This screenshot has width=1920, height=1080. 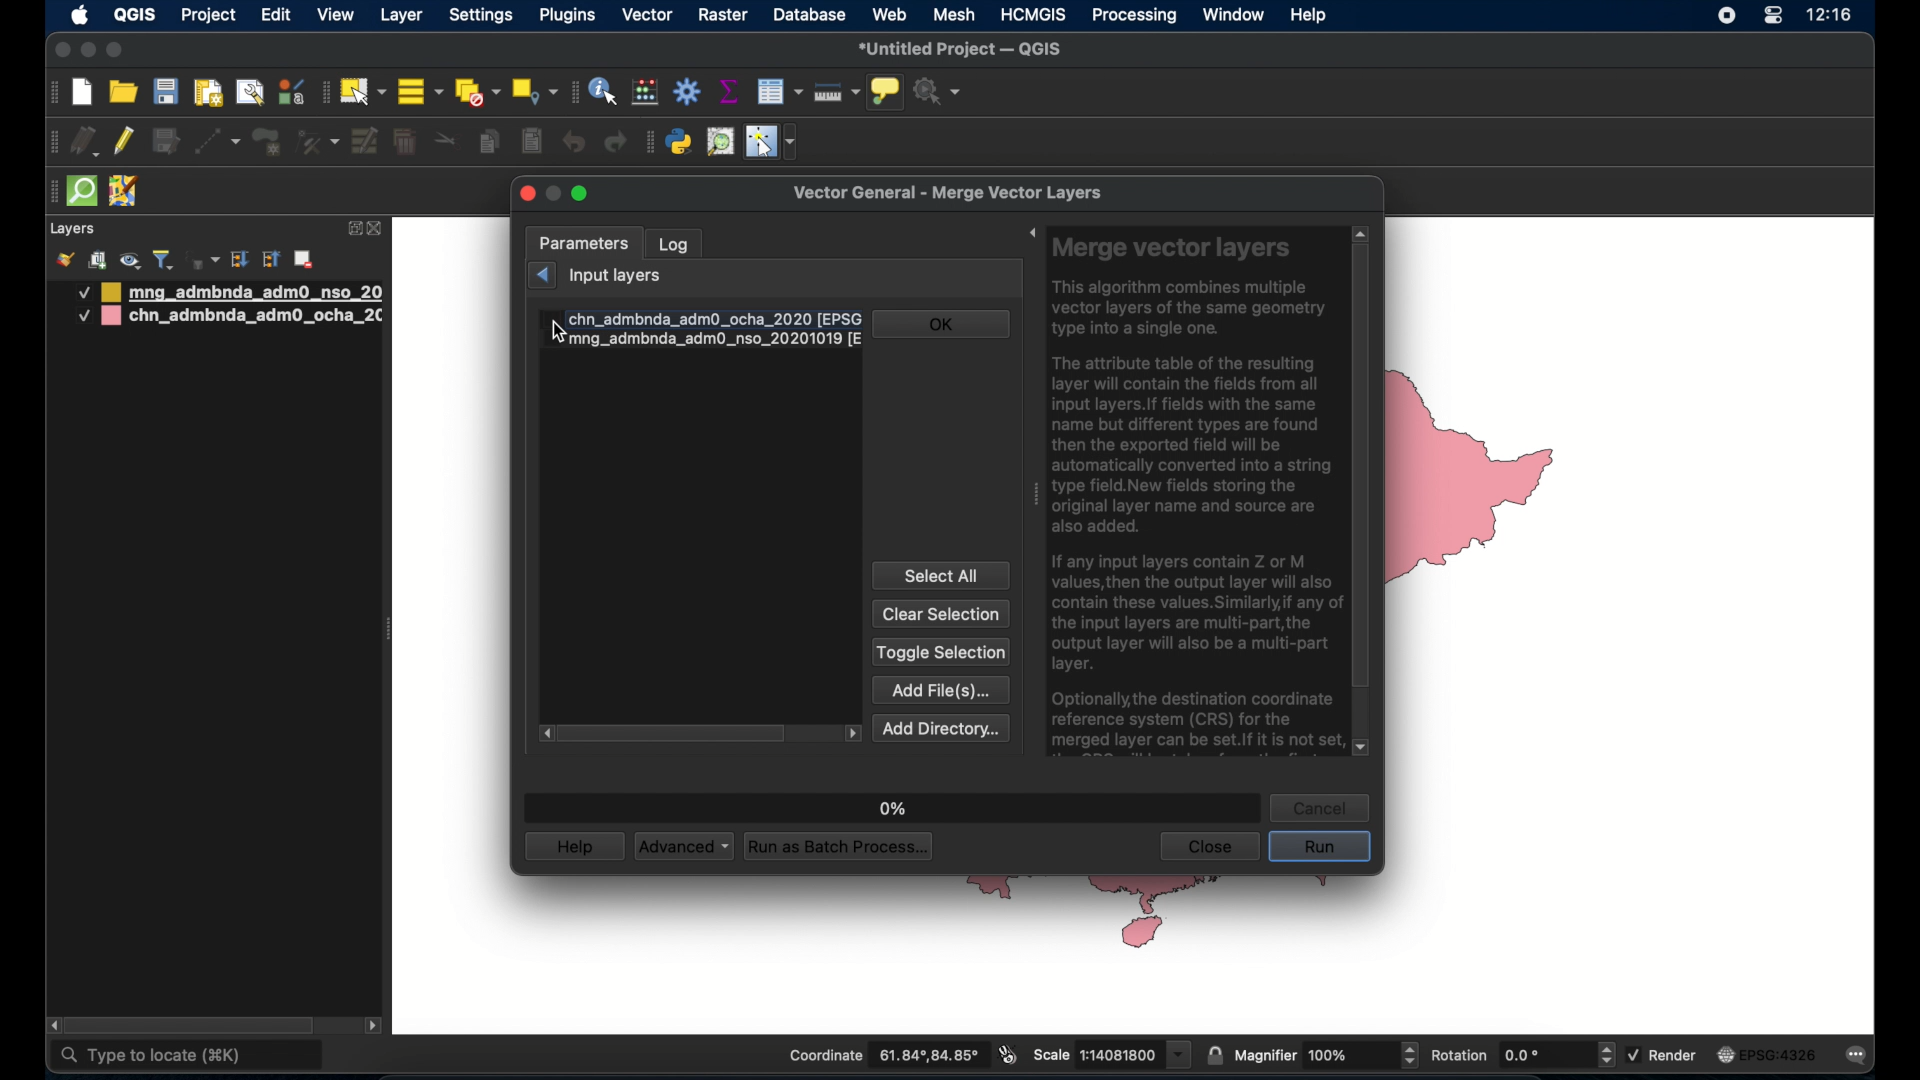 I want to click on current edits, so click(x=87, y=144).